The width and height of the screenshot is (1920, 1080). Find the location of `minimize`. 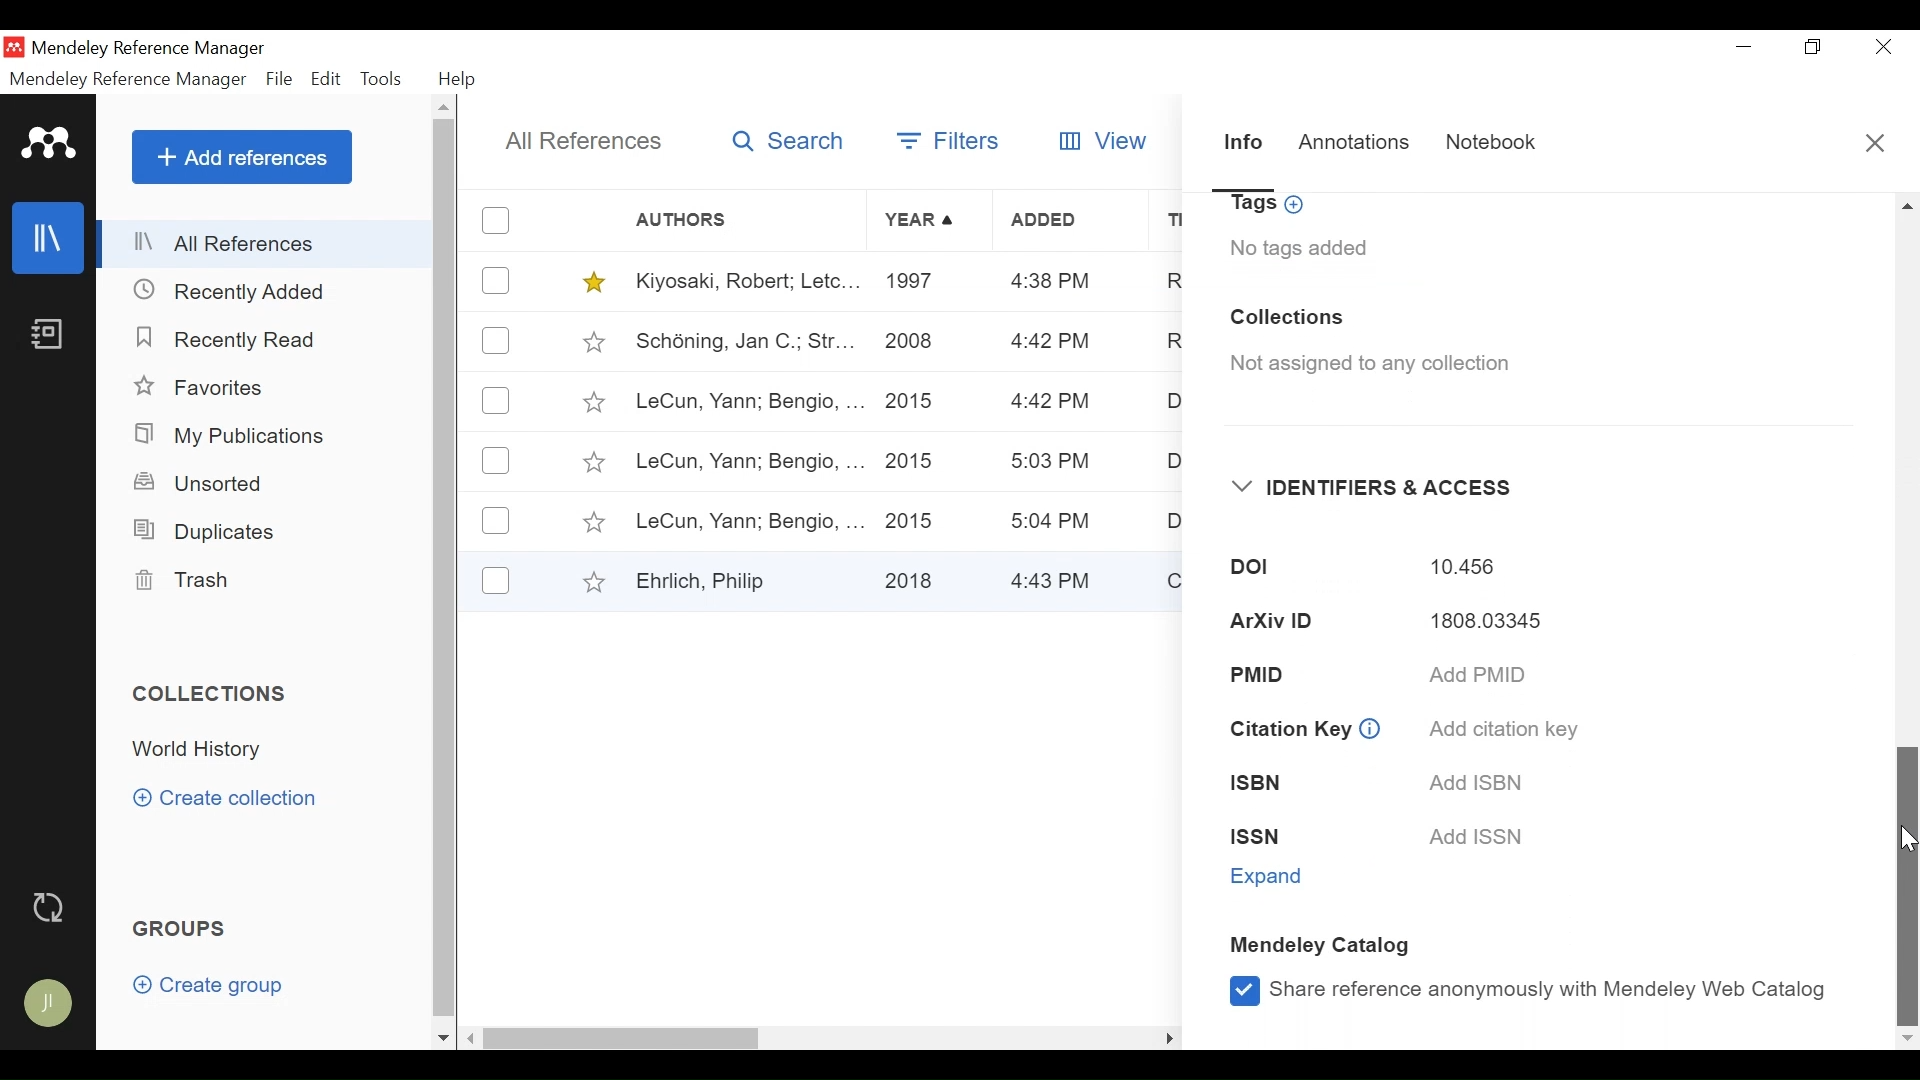

minimize is located at coordinates (1744, 47).